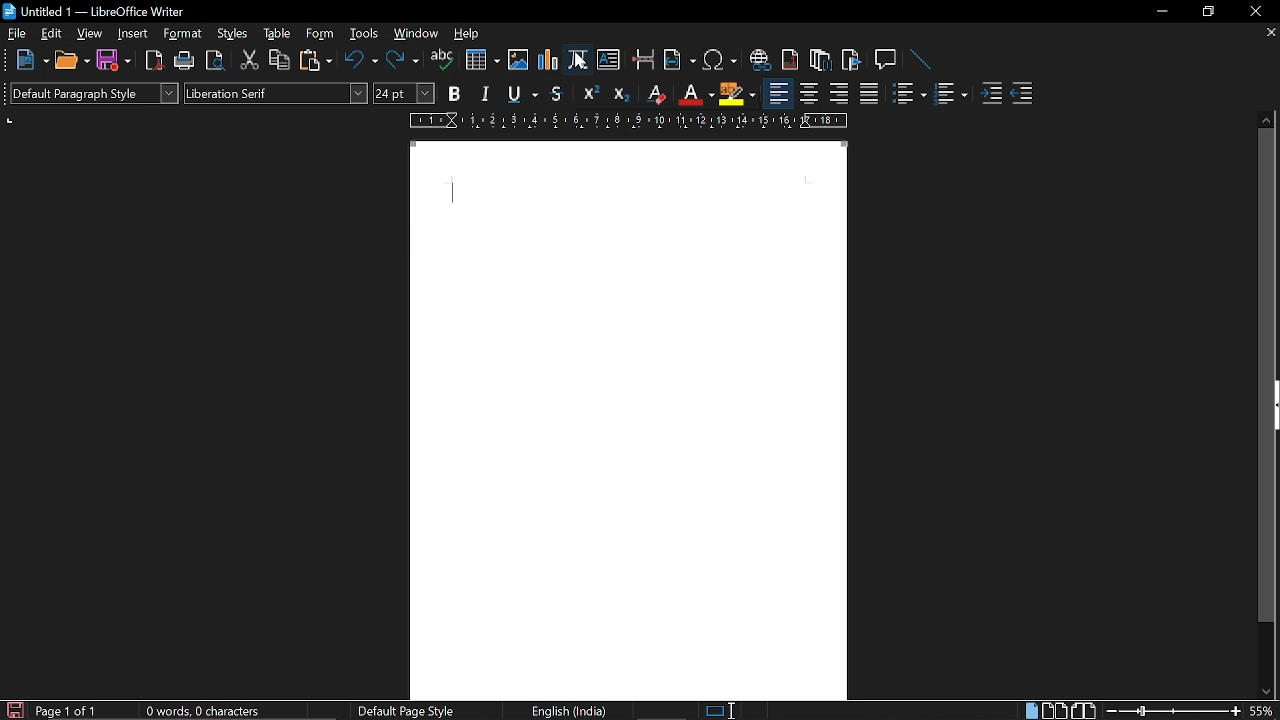 Image resolution: width=1280 pixels, height=720 pixels. Describe the element at coordinates (214, 61) in the screenshot. I see `toggle print preview` at that location.